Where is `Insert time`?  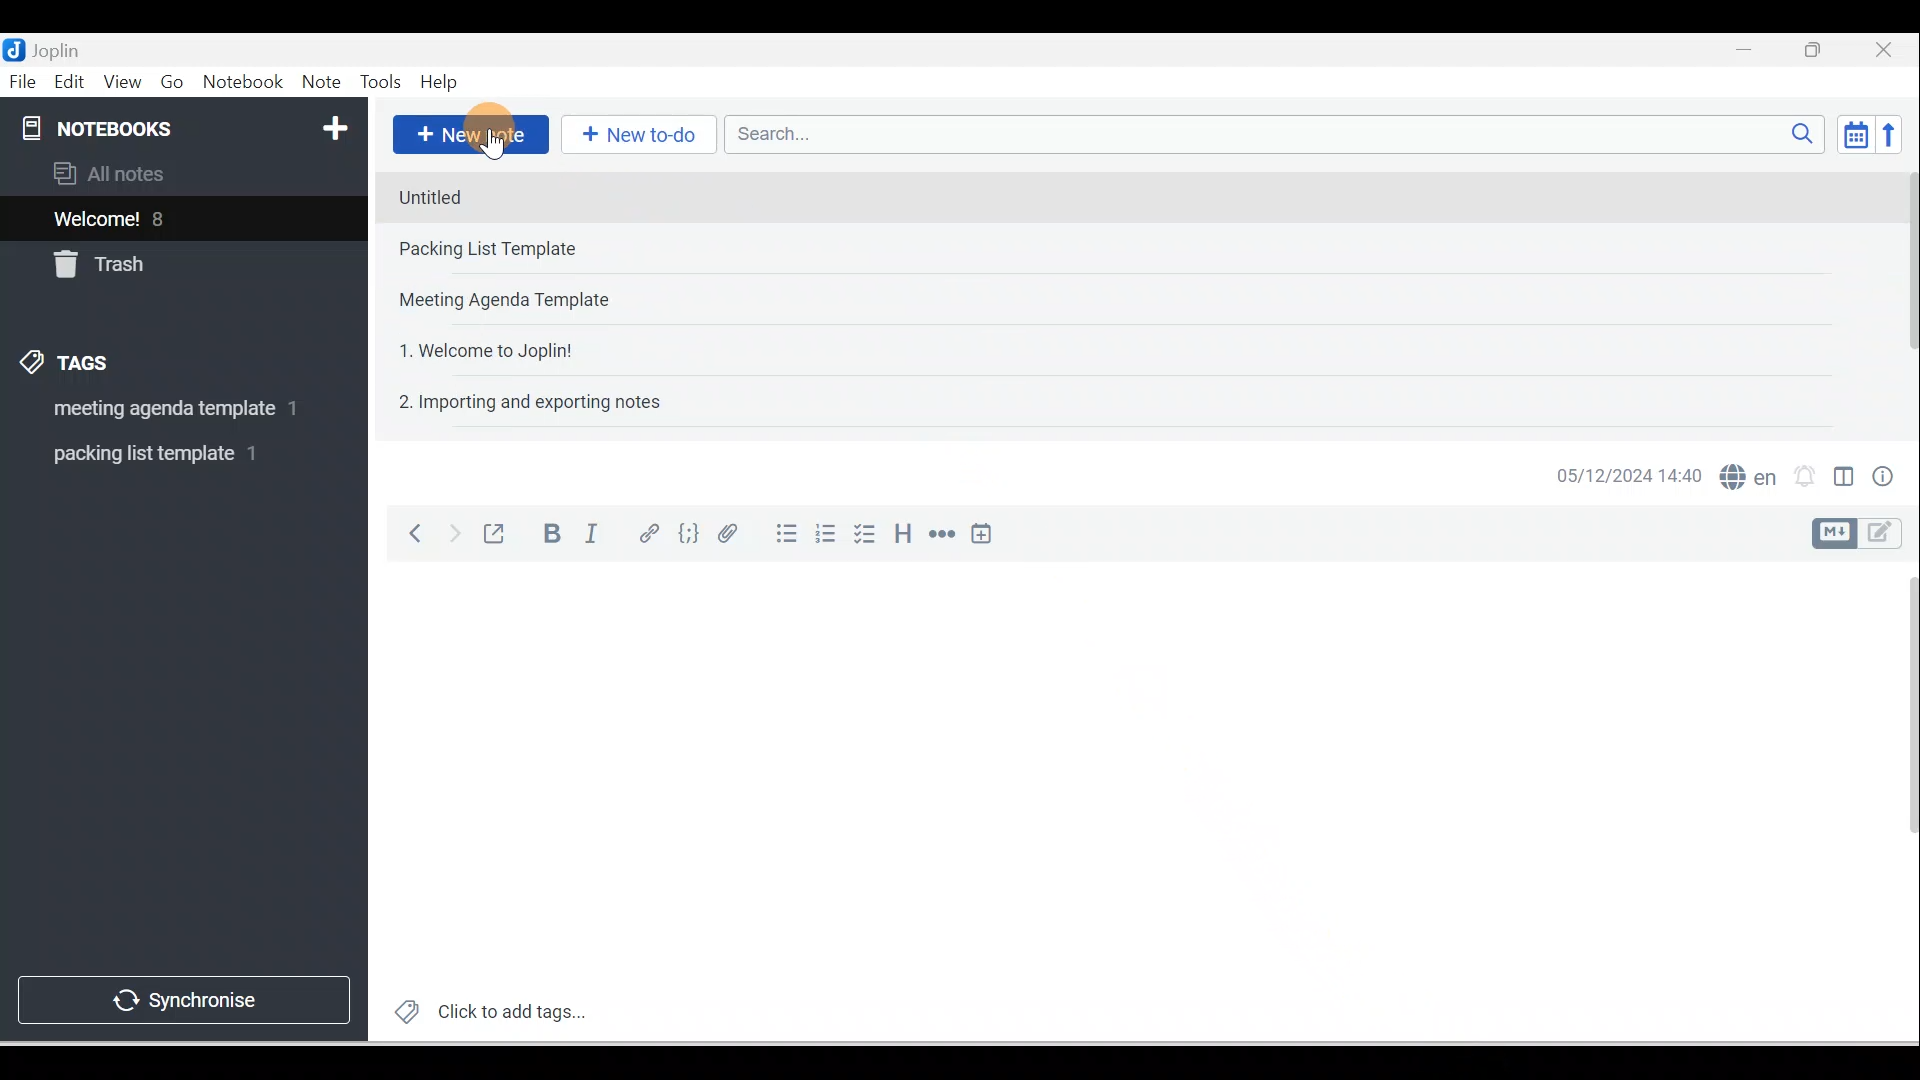 Insert time is located at coordinates (981, 535).